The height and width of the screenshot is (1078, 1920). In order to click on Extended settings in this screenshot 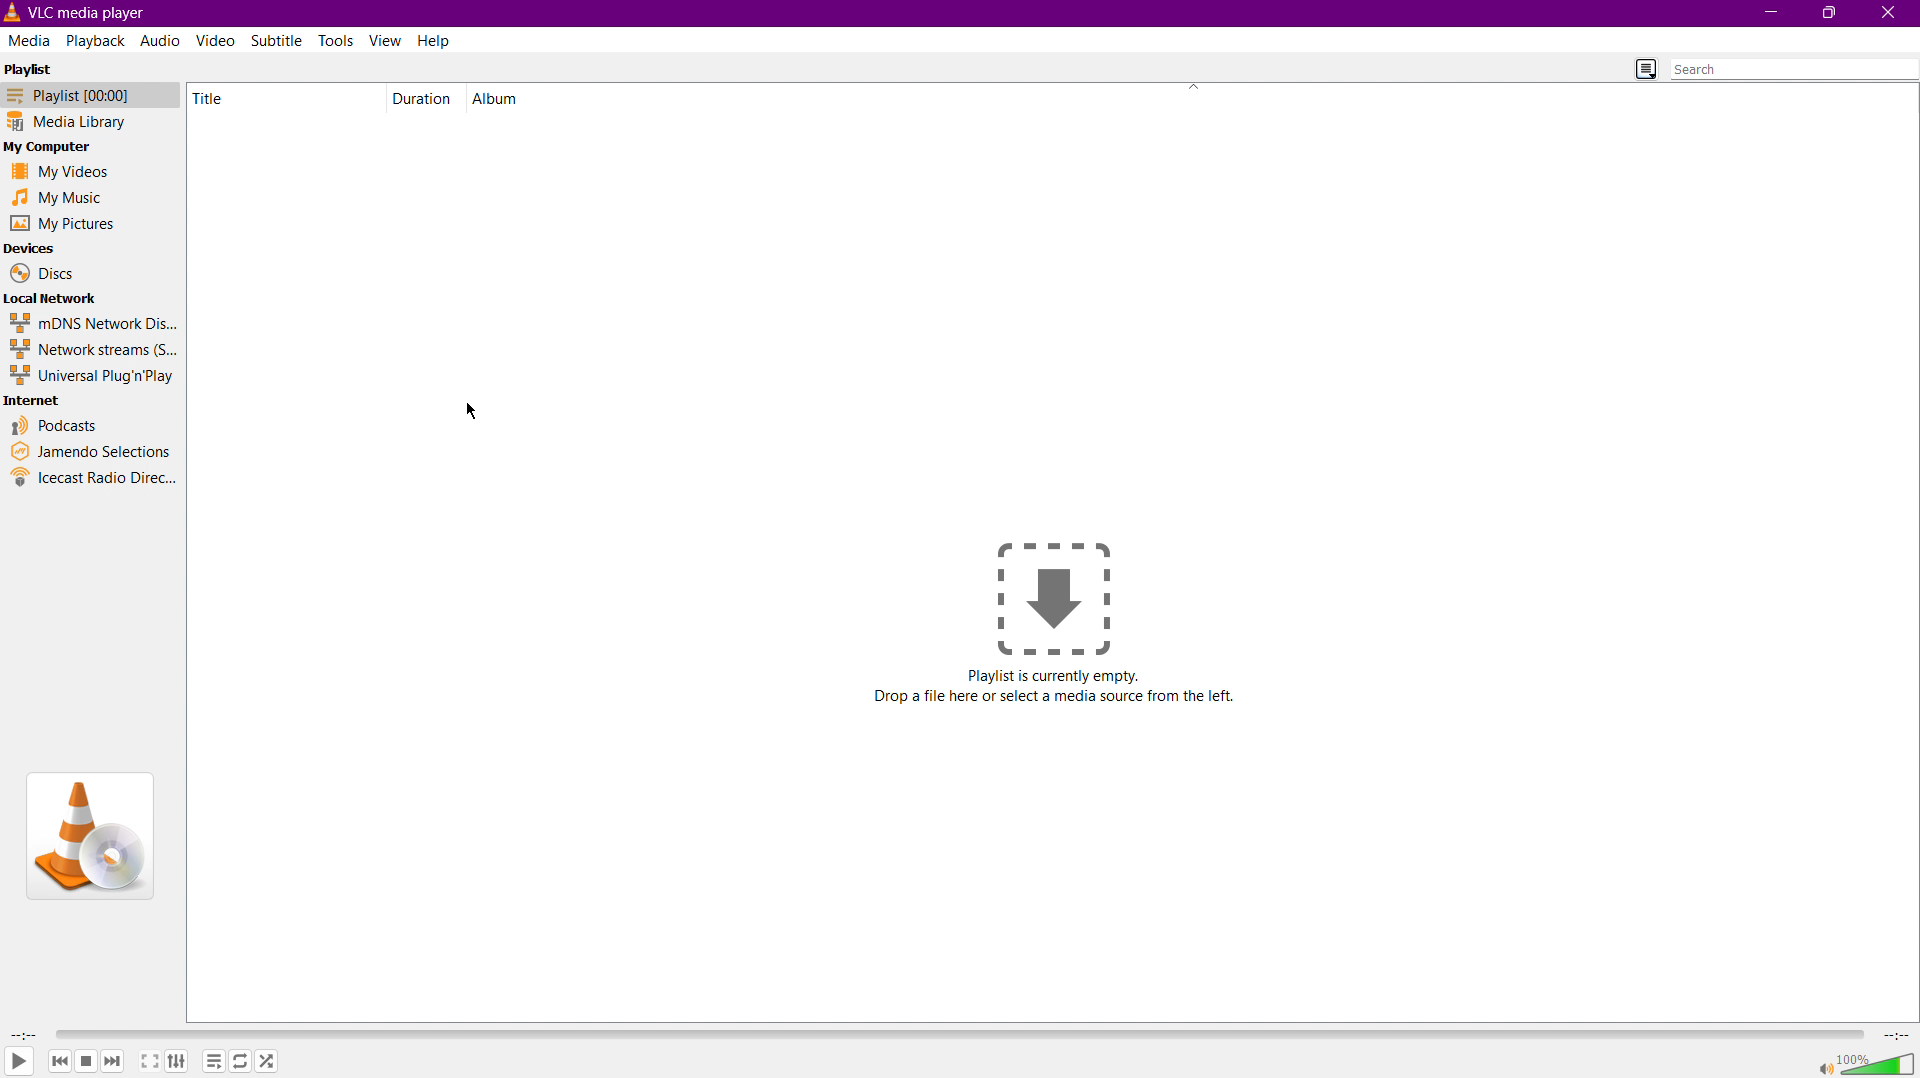, I will do `click(177, 1060)`.